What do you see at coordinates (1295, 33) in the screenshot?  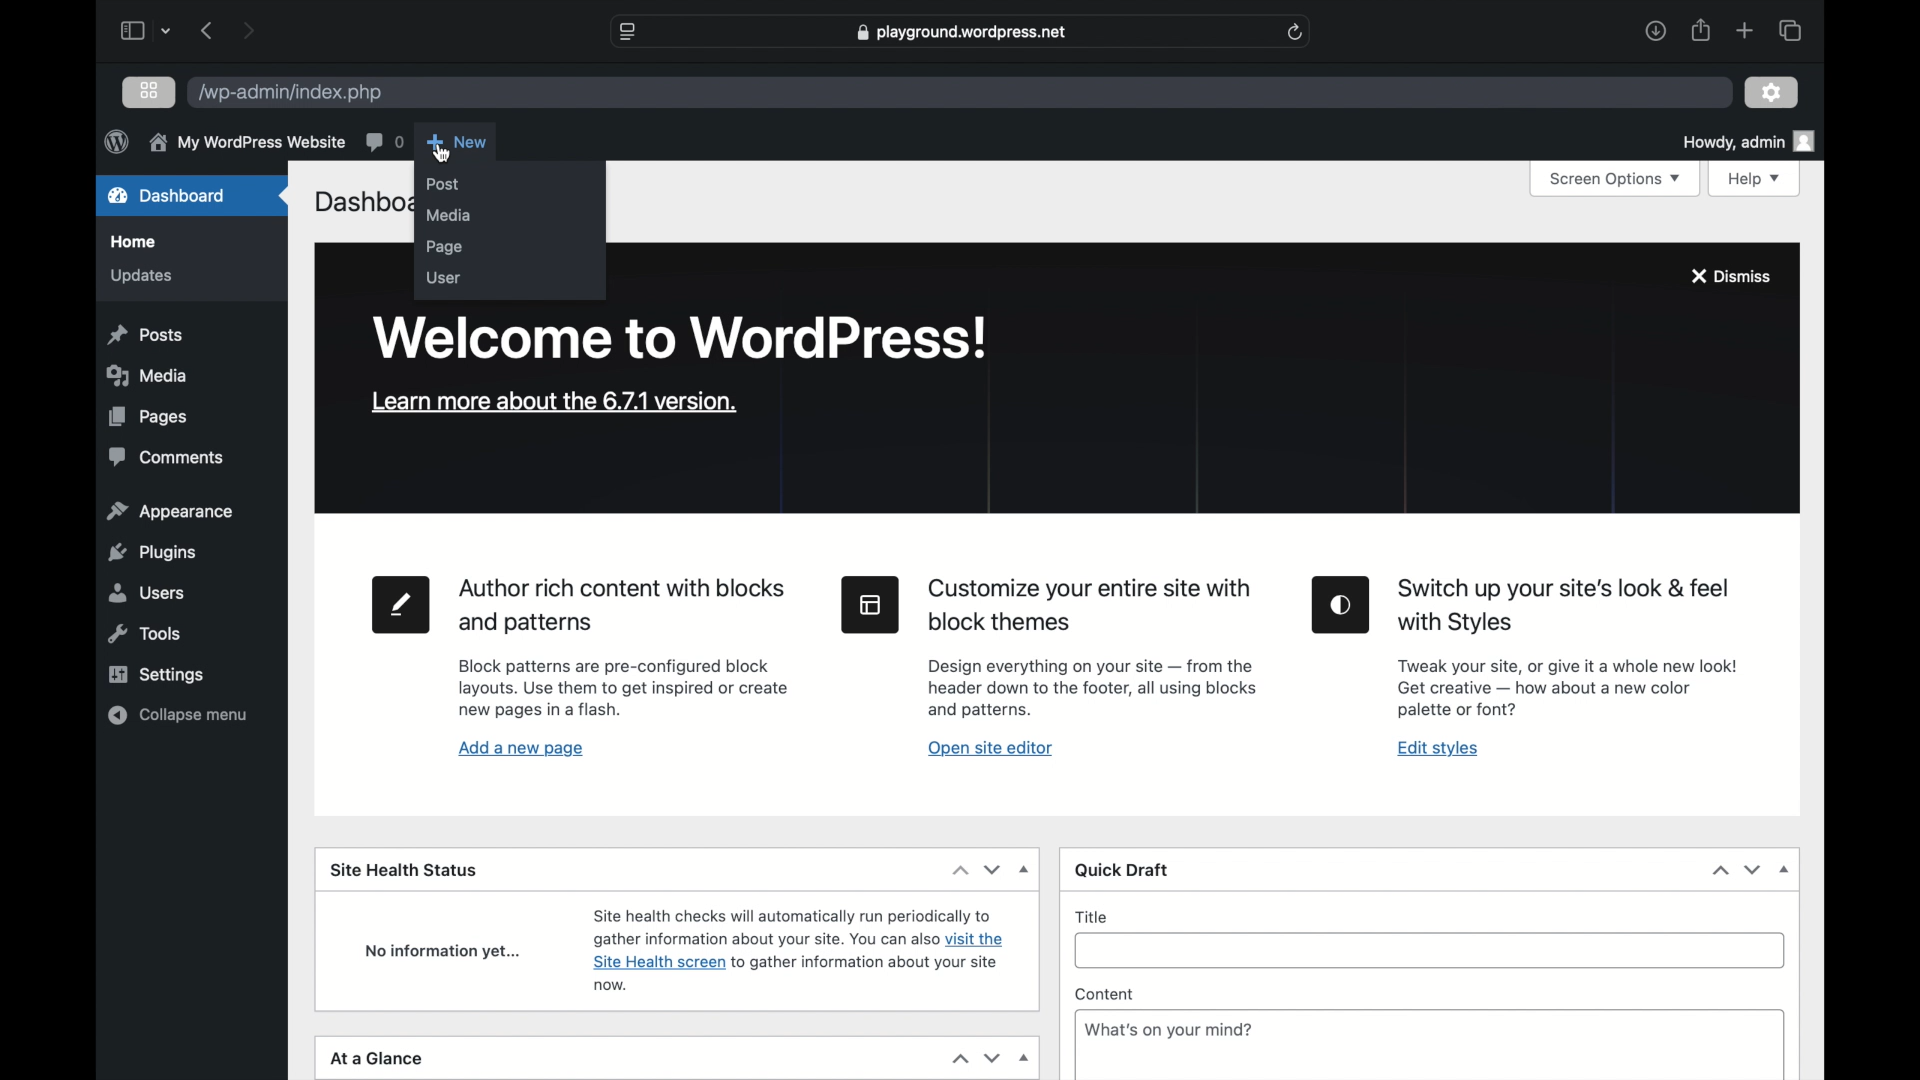 I see `refresh` at bounding box center [1295, 33].